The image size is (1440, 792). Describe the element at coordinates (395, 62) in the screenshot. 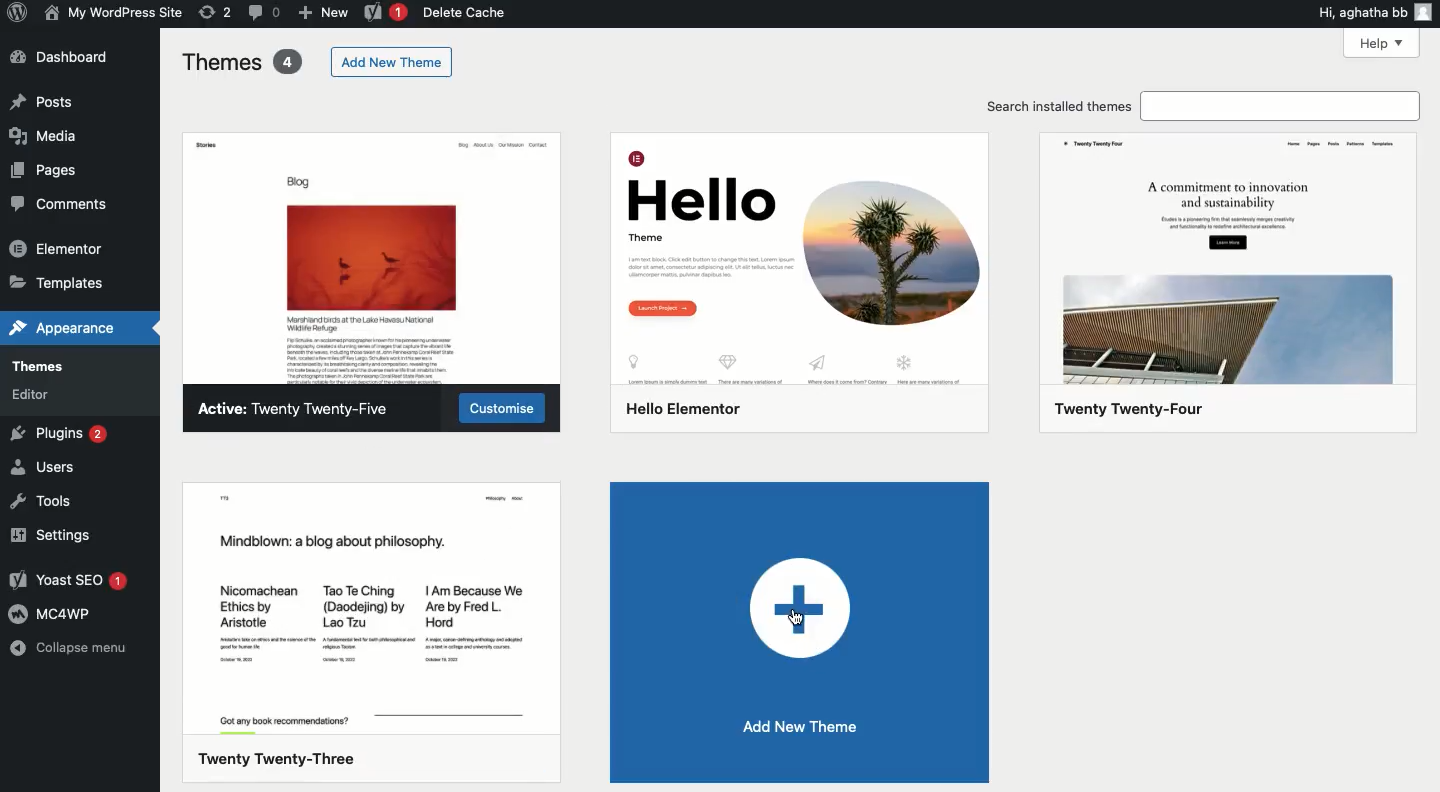

I see `Add new theme` at that location.